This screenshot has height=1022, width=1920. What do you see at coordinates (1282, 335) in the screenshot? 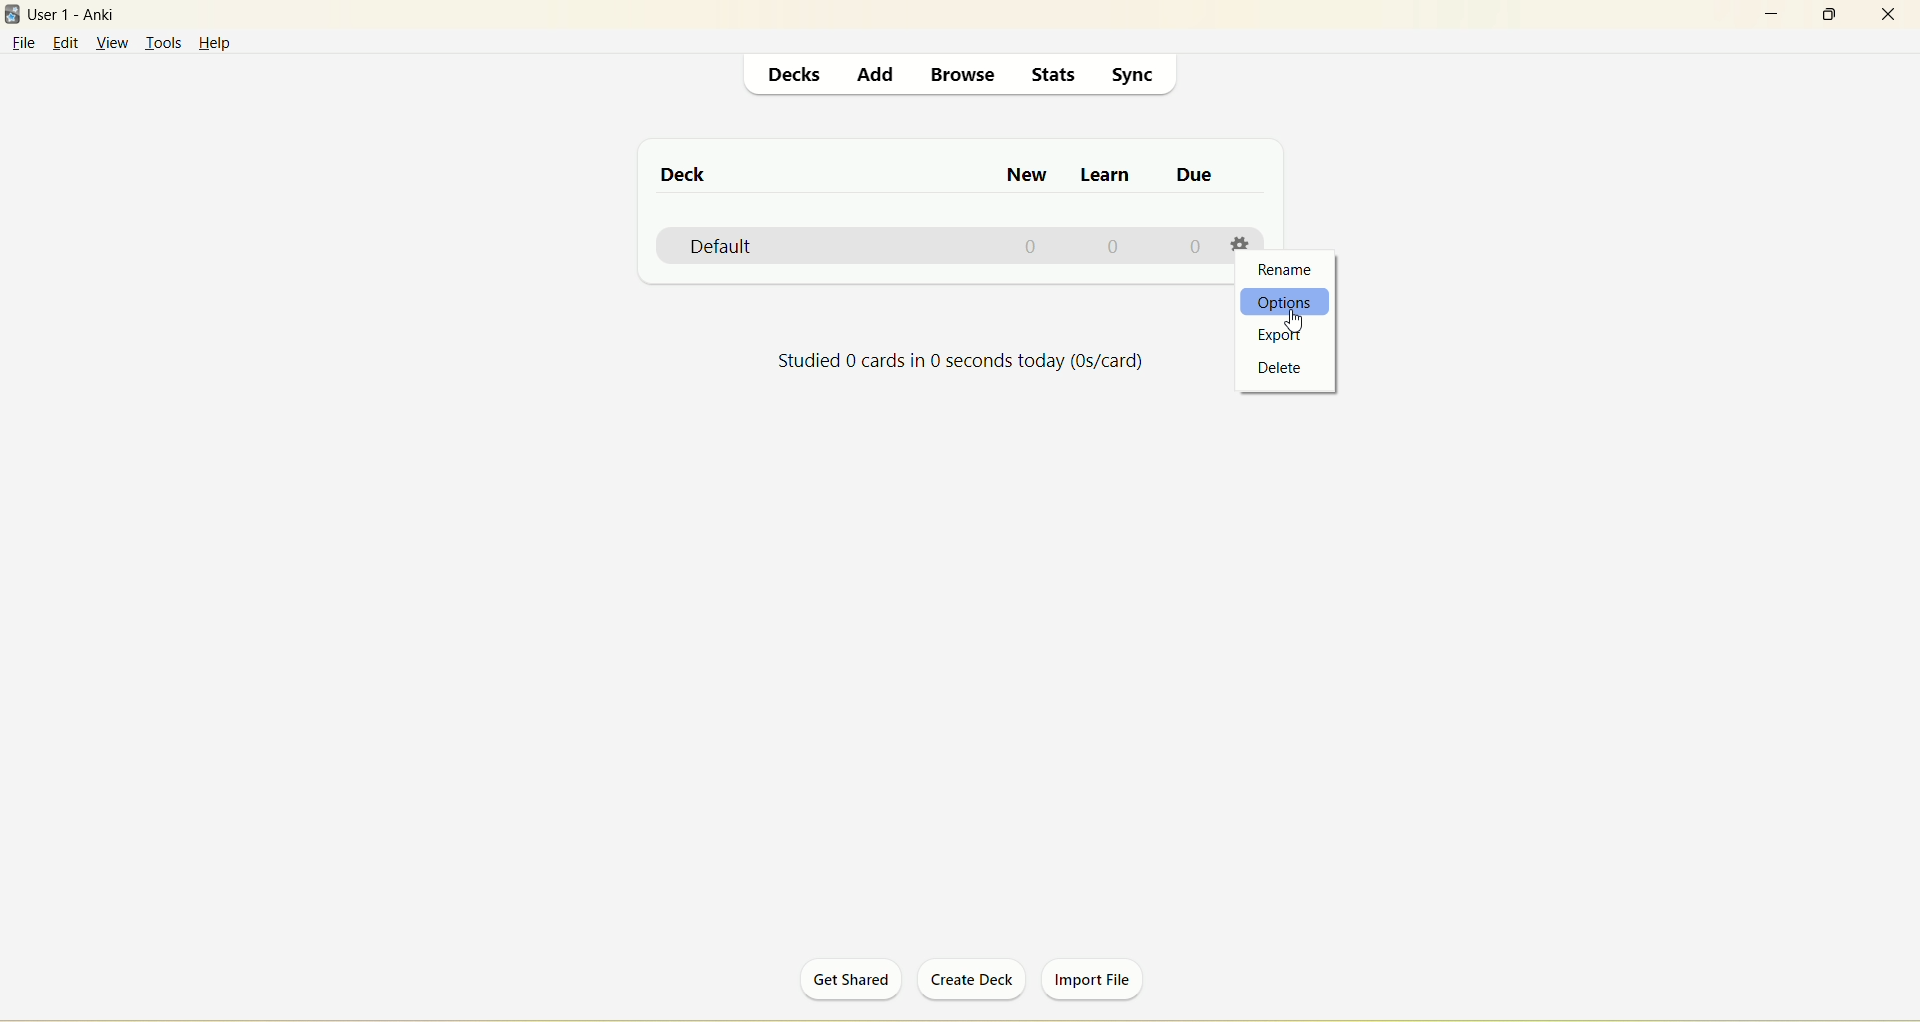
I see `export` at bounding box center [1282, 335].